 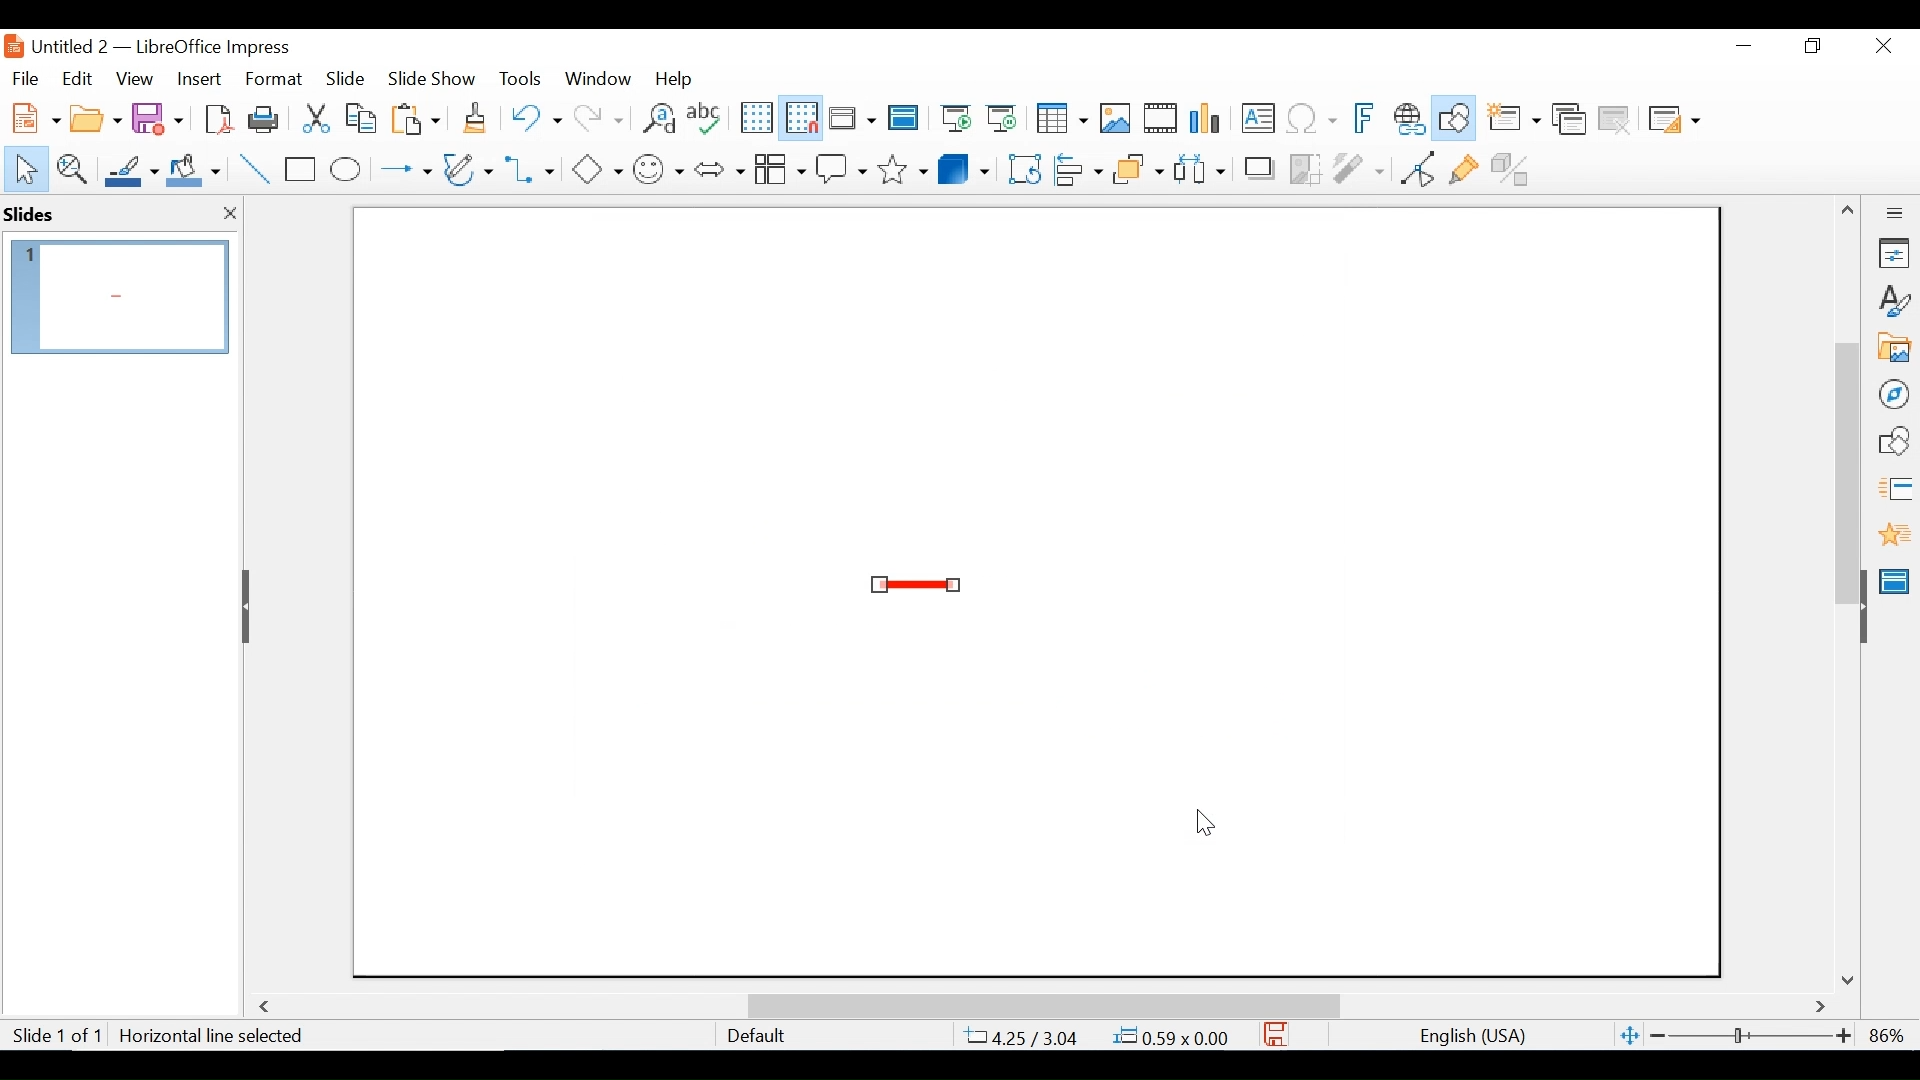 I want to click on Callout, so click(x=841, y=167).